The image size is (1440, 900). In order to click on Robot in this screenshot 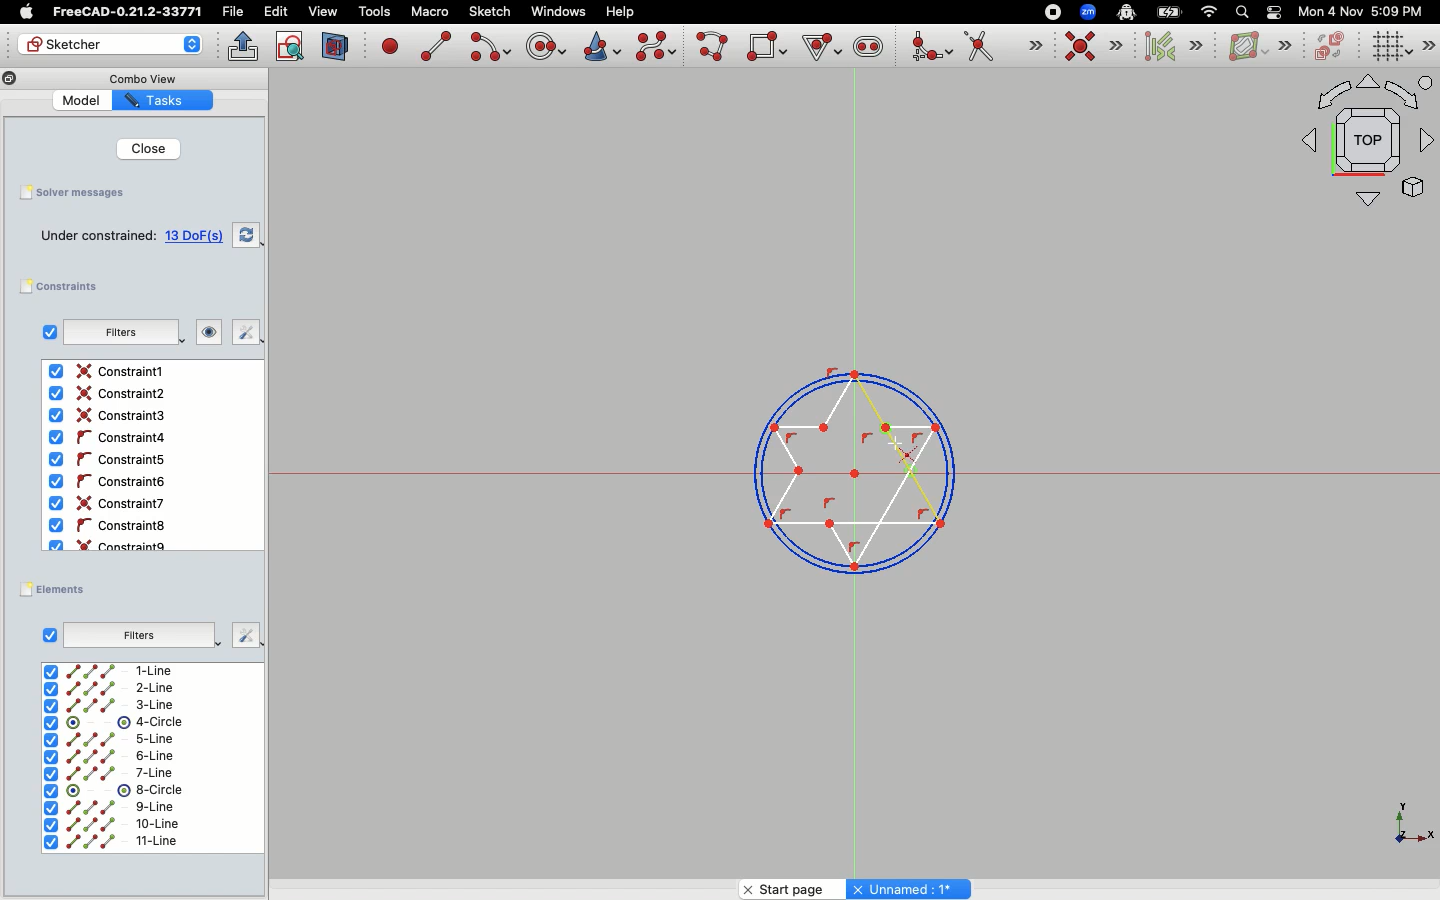, I will do `click(1126, 14)`.